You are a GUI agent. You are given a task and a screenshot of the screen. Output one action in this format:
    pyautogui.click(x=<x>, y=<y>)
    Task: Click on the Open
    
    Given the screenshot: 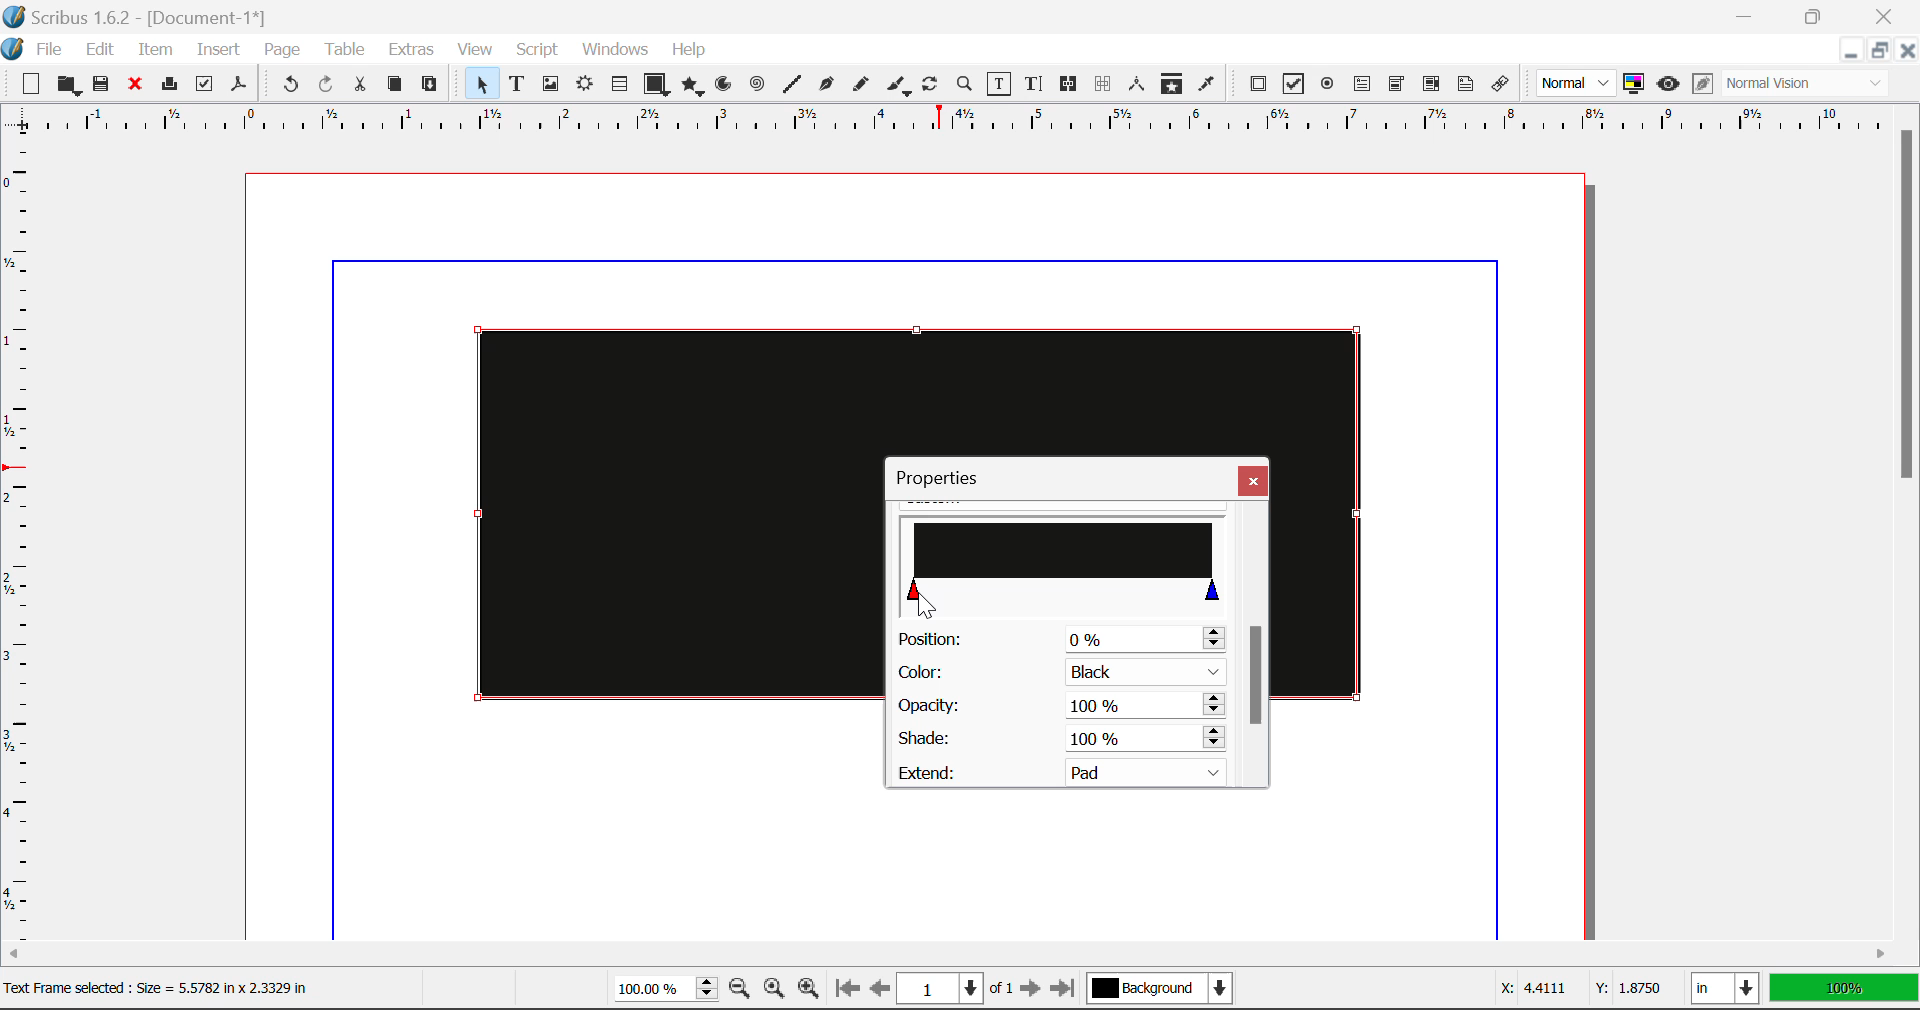 What is the action you would take?
    pyautogui.click(x=71, y=87)
    